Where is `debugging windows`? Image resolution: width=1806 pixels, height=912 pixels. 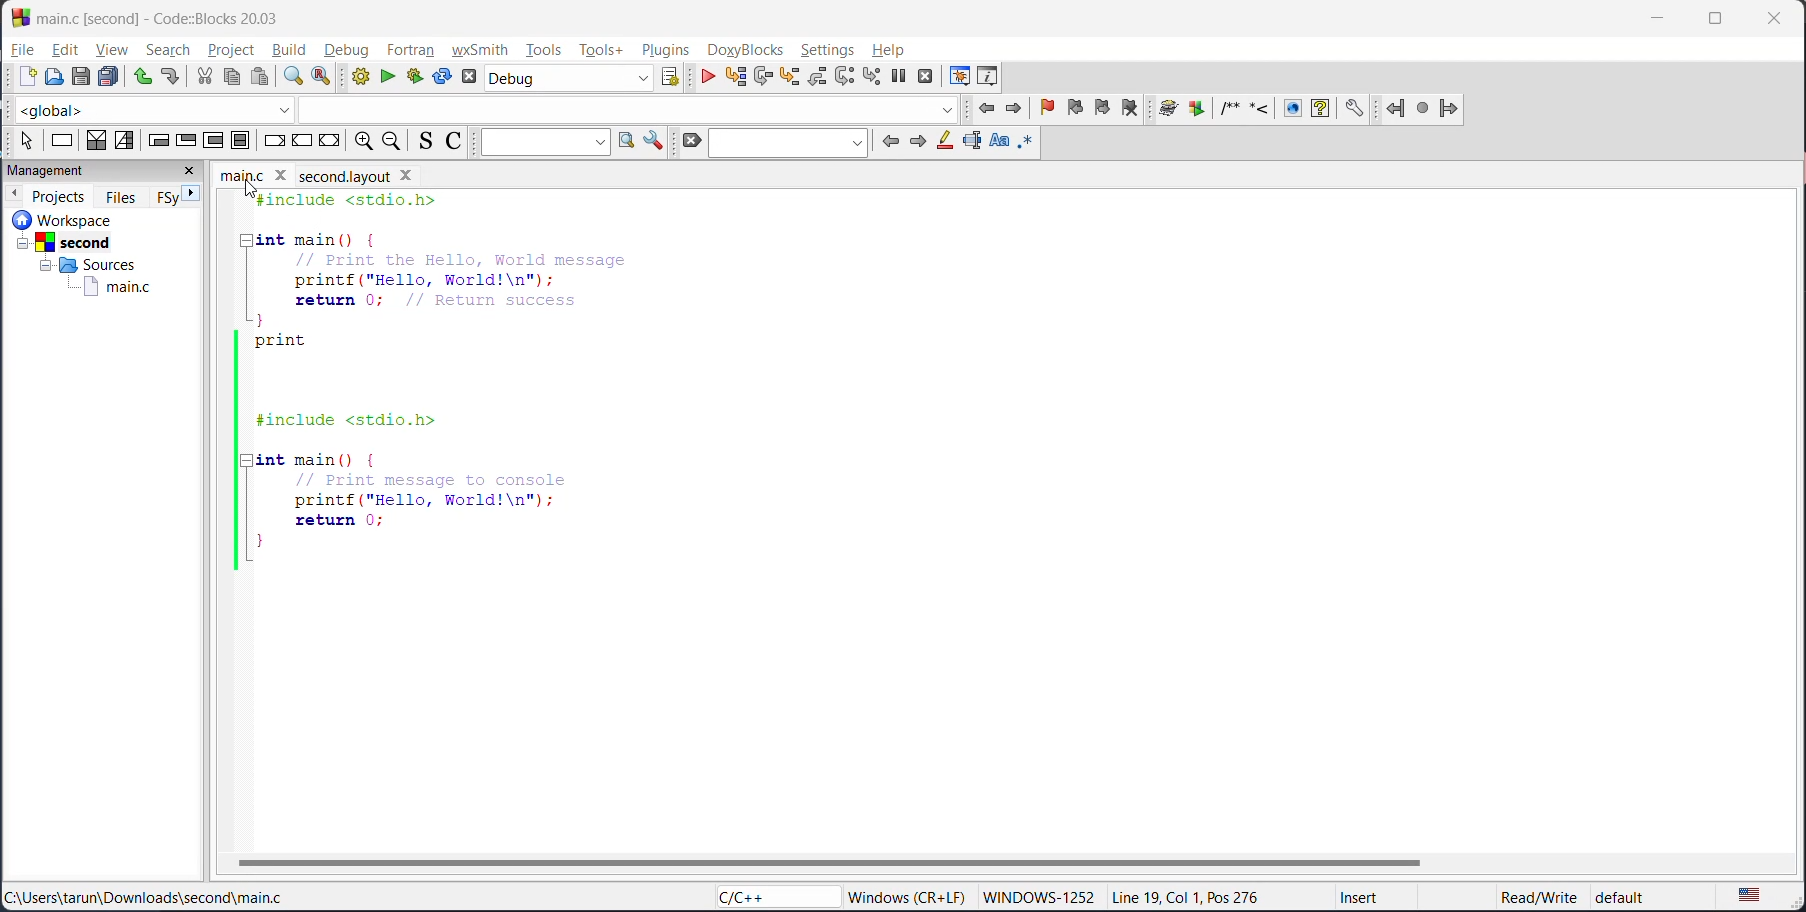
debugging windows is located at coordinates (960, 77).